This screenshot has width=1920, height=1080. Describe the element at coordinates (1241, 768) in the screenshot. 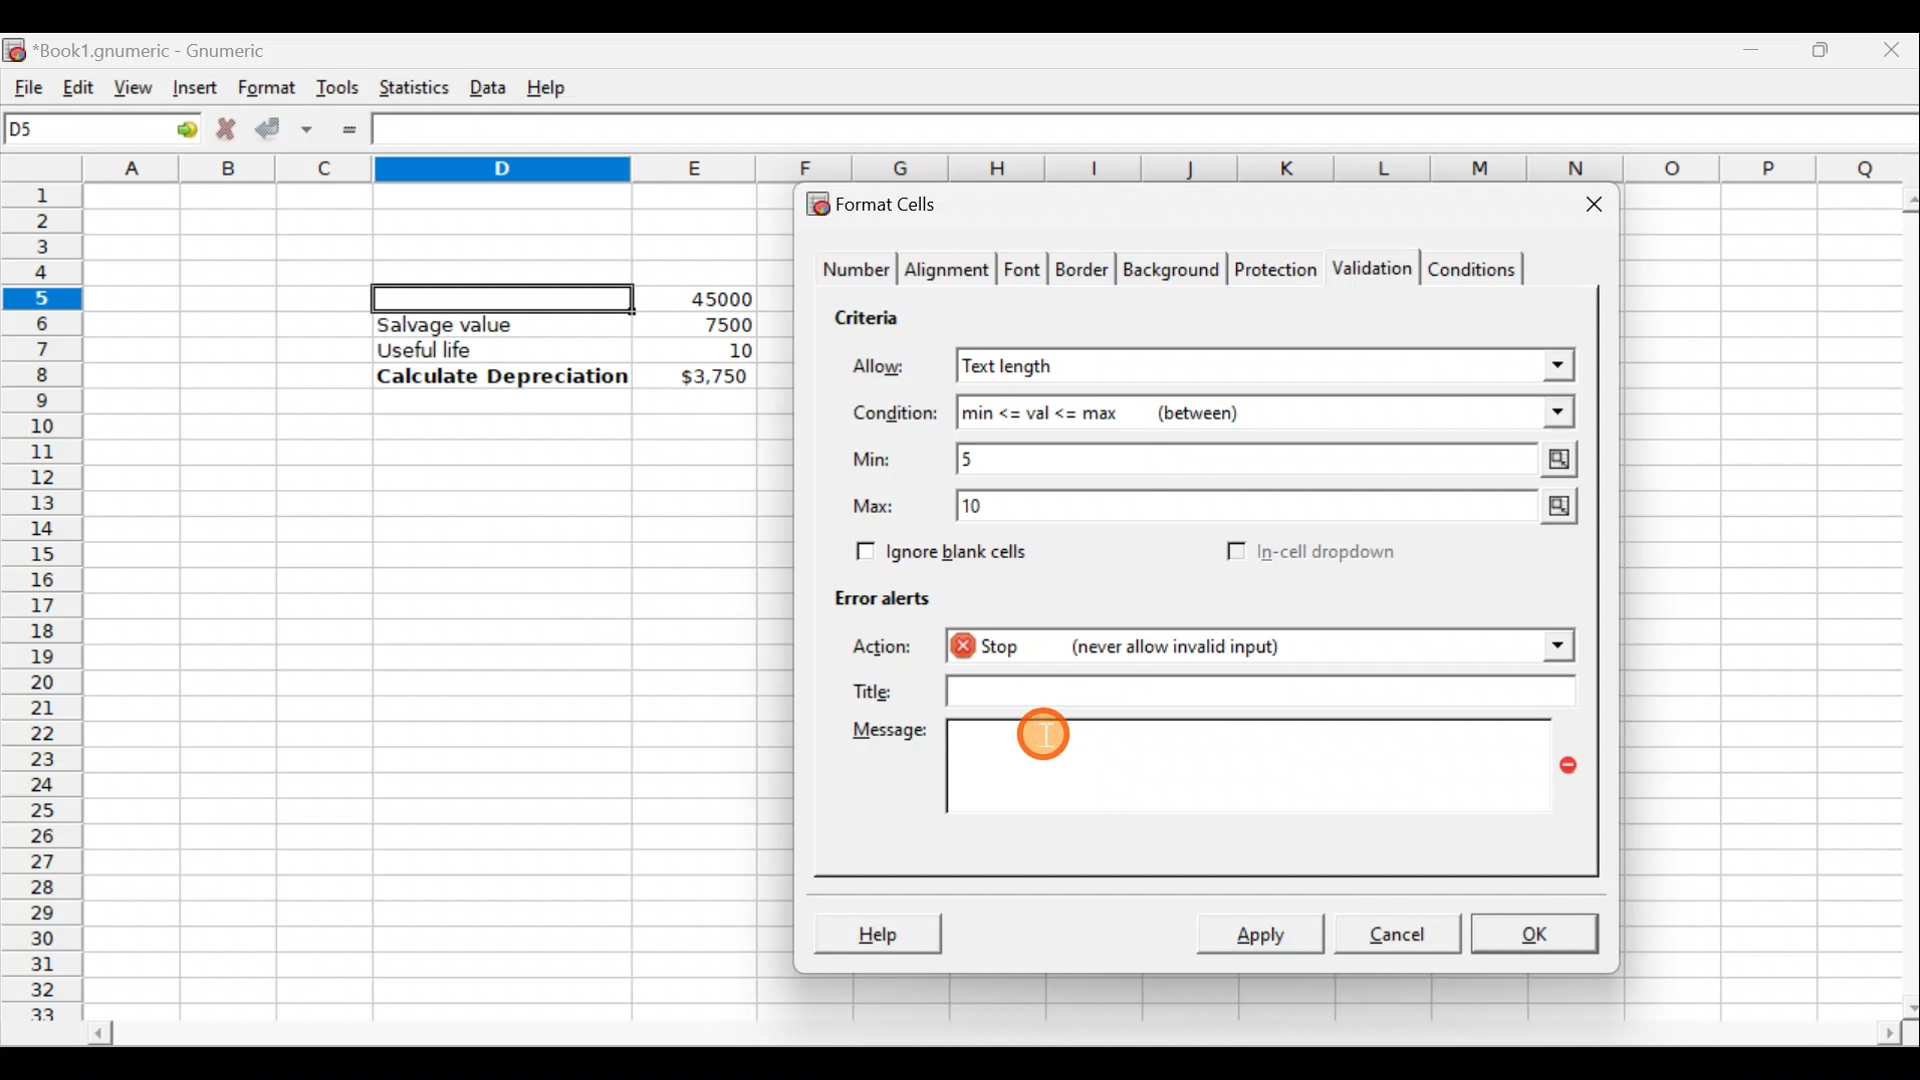

I see `Message` at that location.